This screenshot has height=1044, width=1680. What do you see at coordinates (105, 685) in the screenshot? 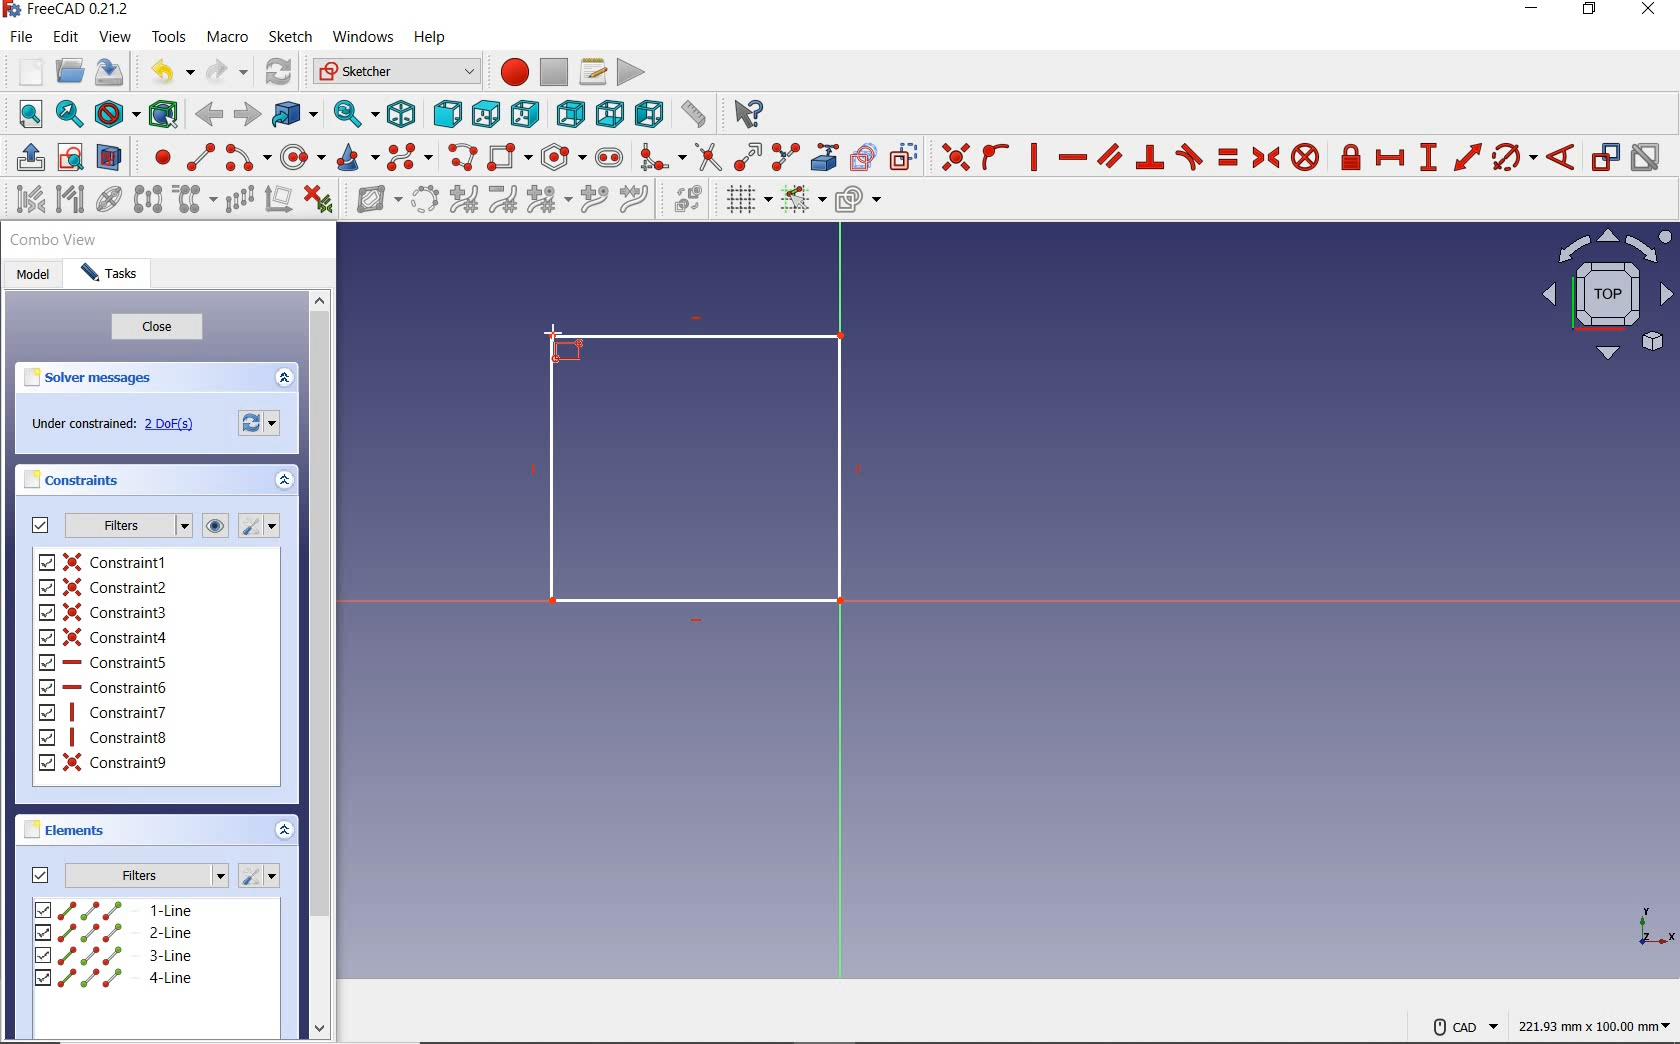
I see `constraint6` at bounding box center [105, 685].